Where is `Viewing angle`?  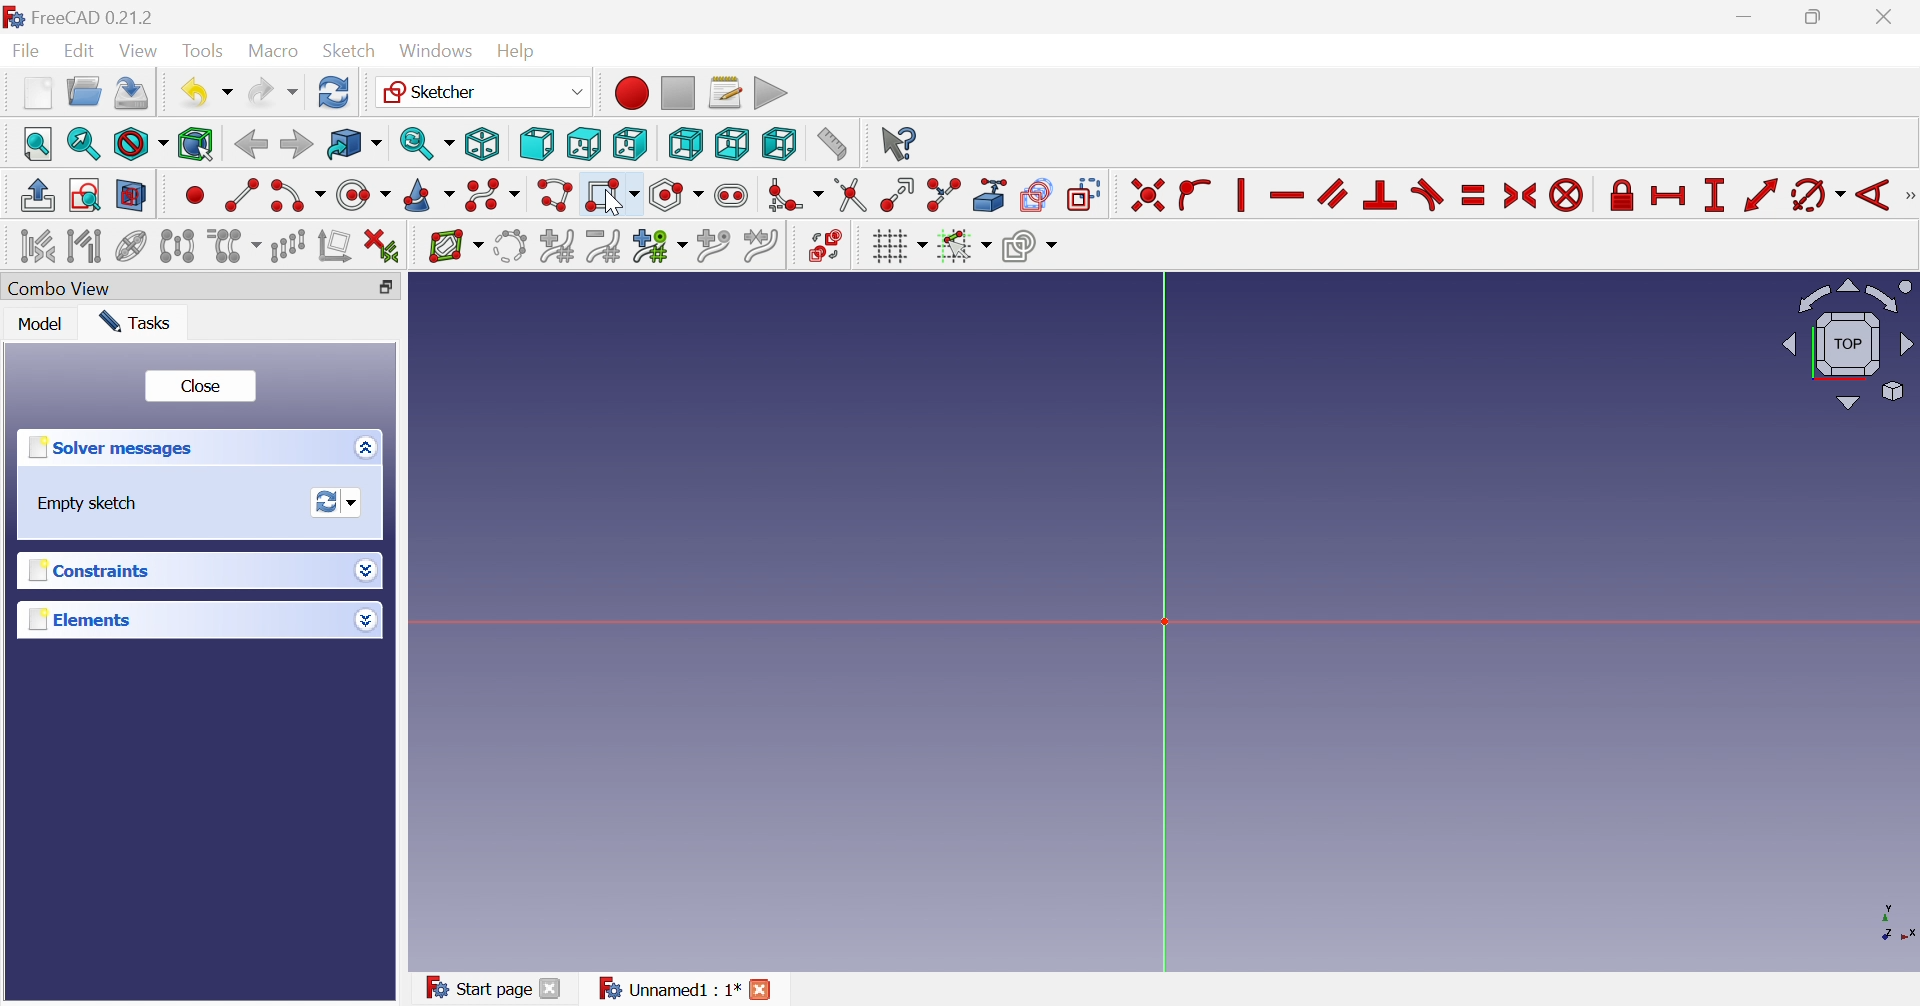 Viewing angle is located at coordinates (1849, 345).